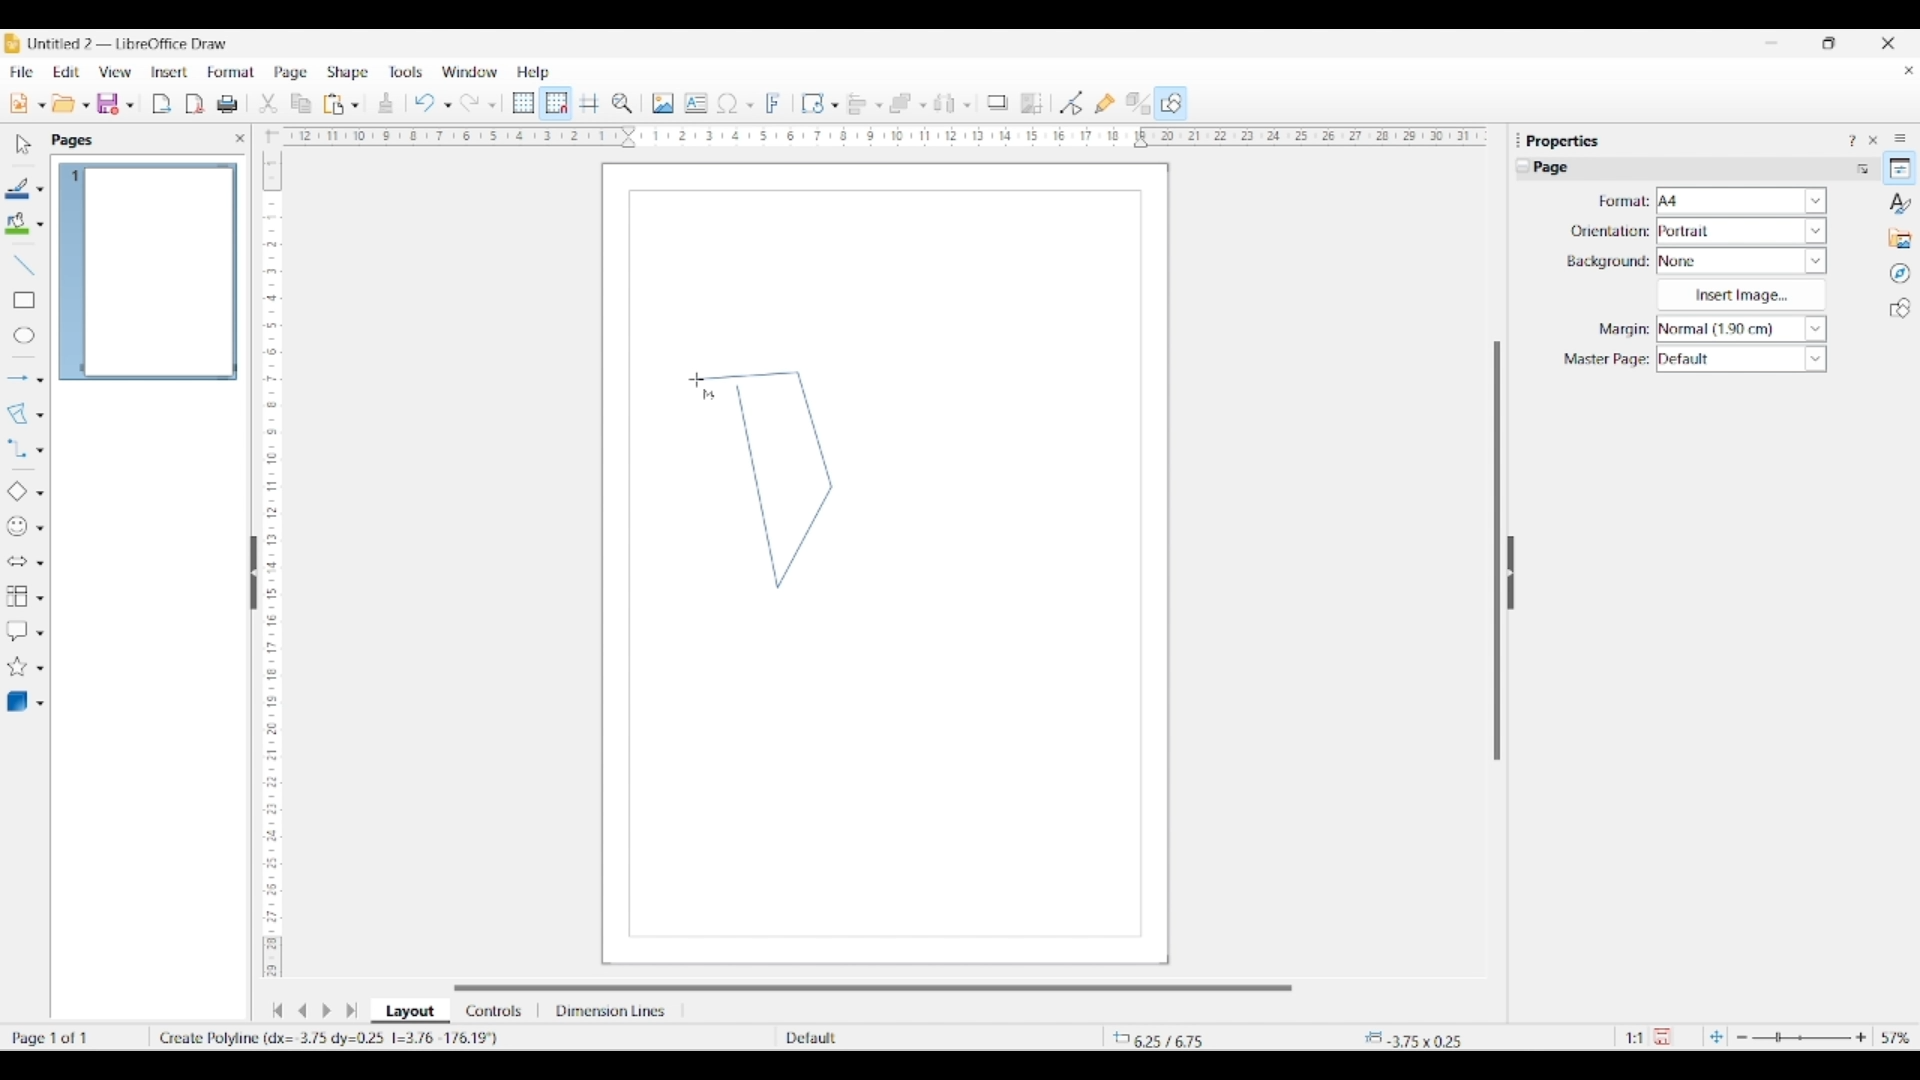 The image size is (1920, 1080). What do you see at coordinates (18, 527) in the screenshot?
I see `Selected symbol` at bounding box center [18, 527].